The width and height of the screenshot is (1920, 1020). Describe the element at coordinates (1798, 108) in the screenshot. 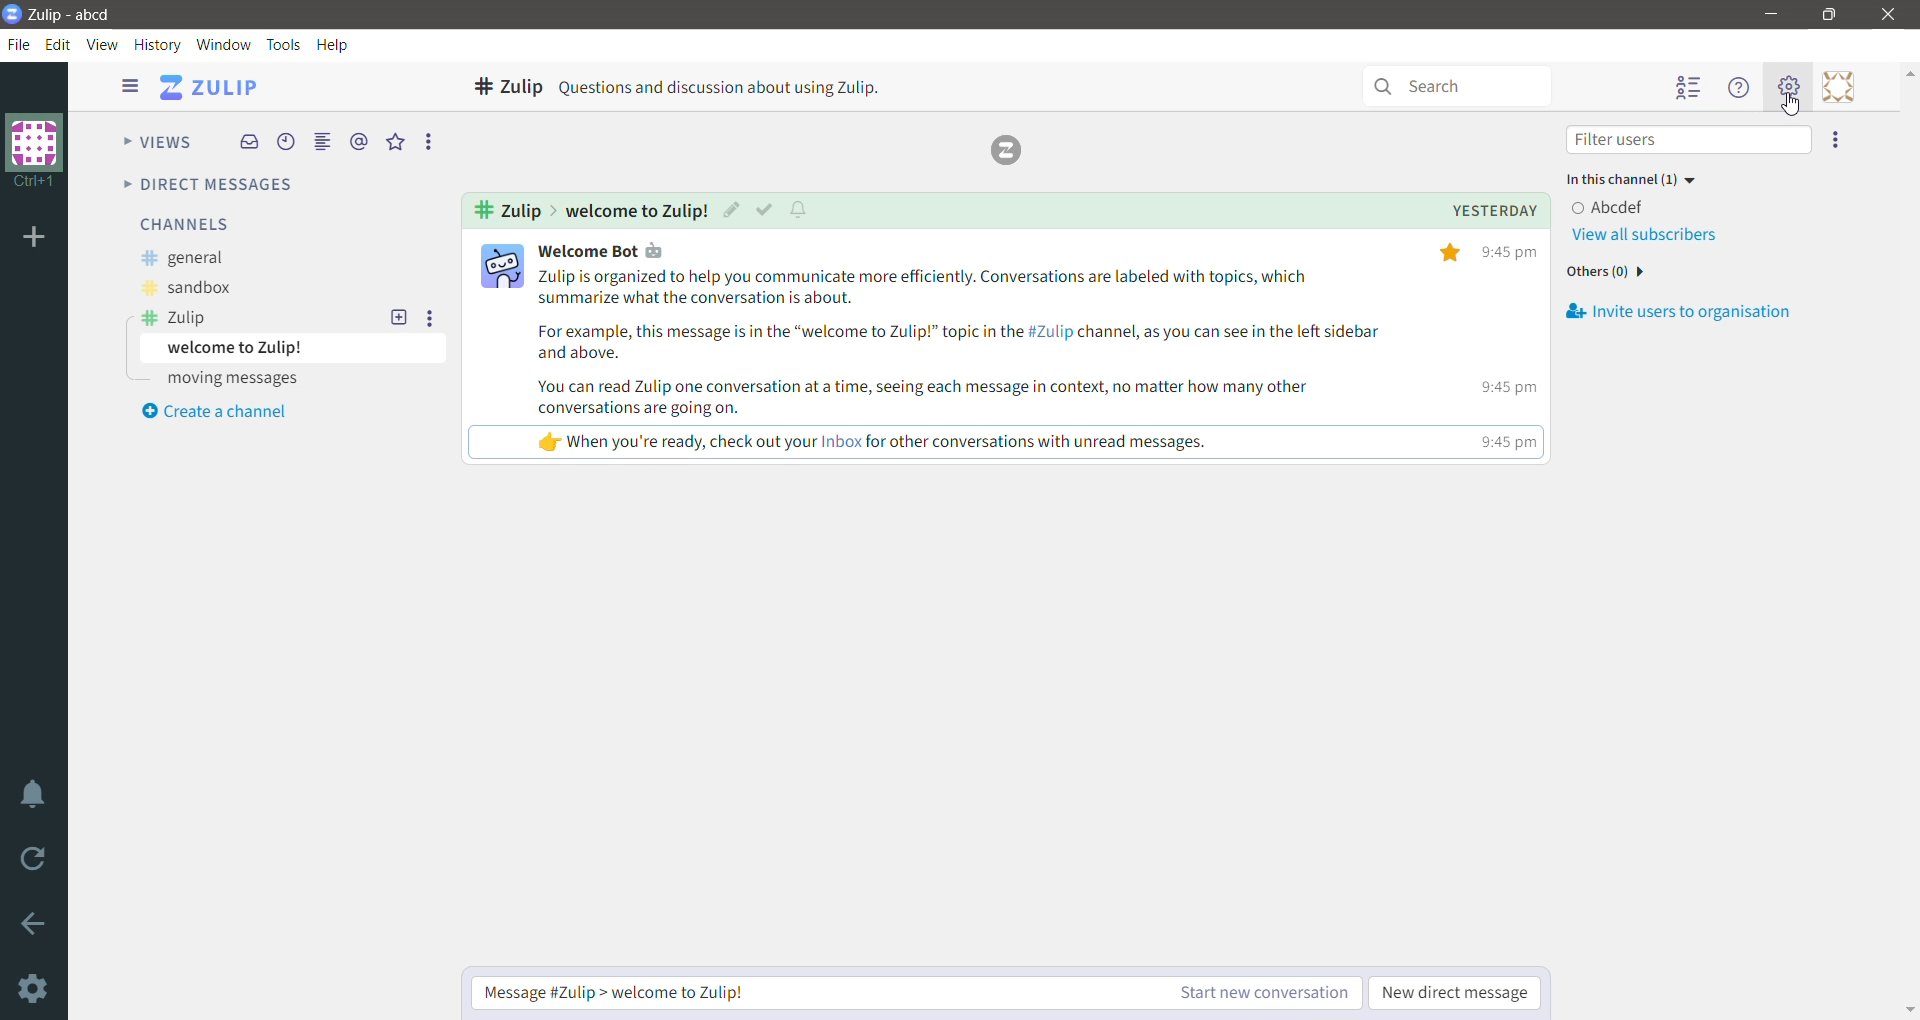

I see `Pointer` at that location.